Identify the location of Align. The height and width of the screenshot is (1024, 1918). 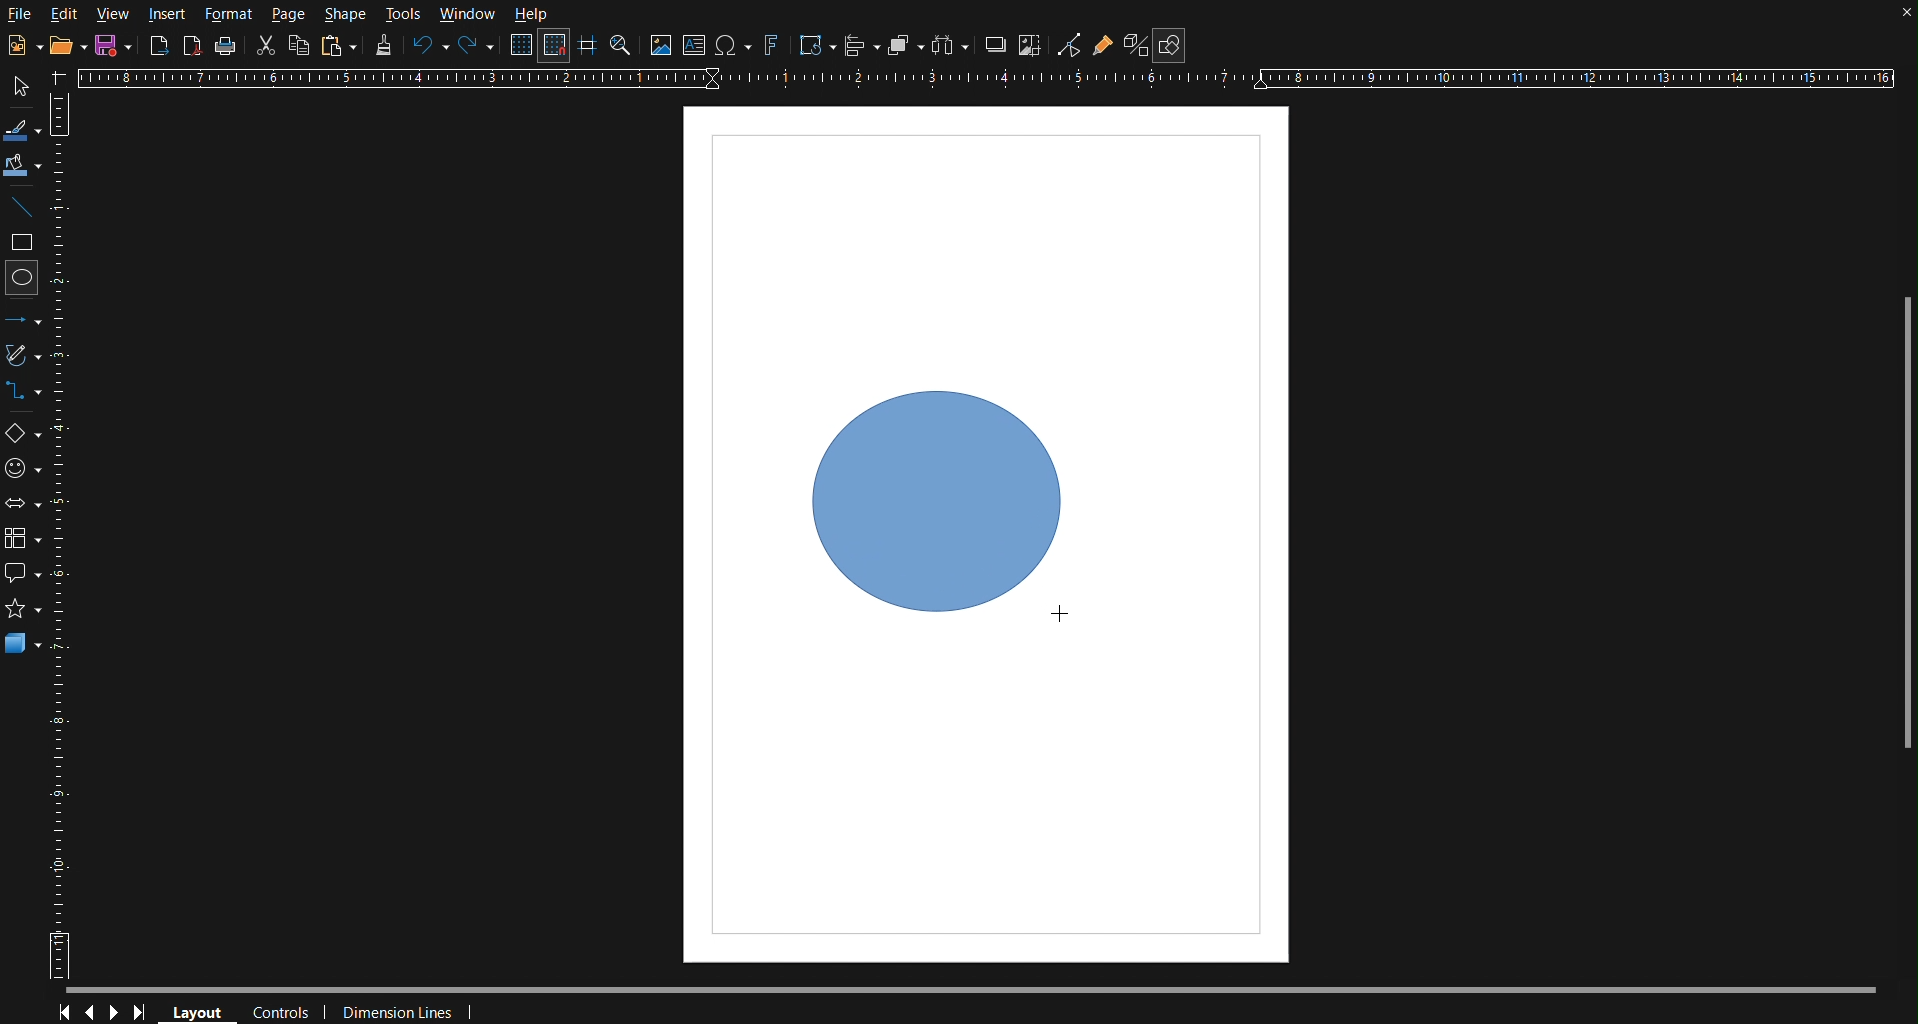
(861, 45).